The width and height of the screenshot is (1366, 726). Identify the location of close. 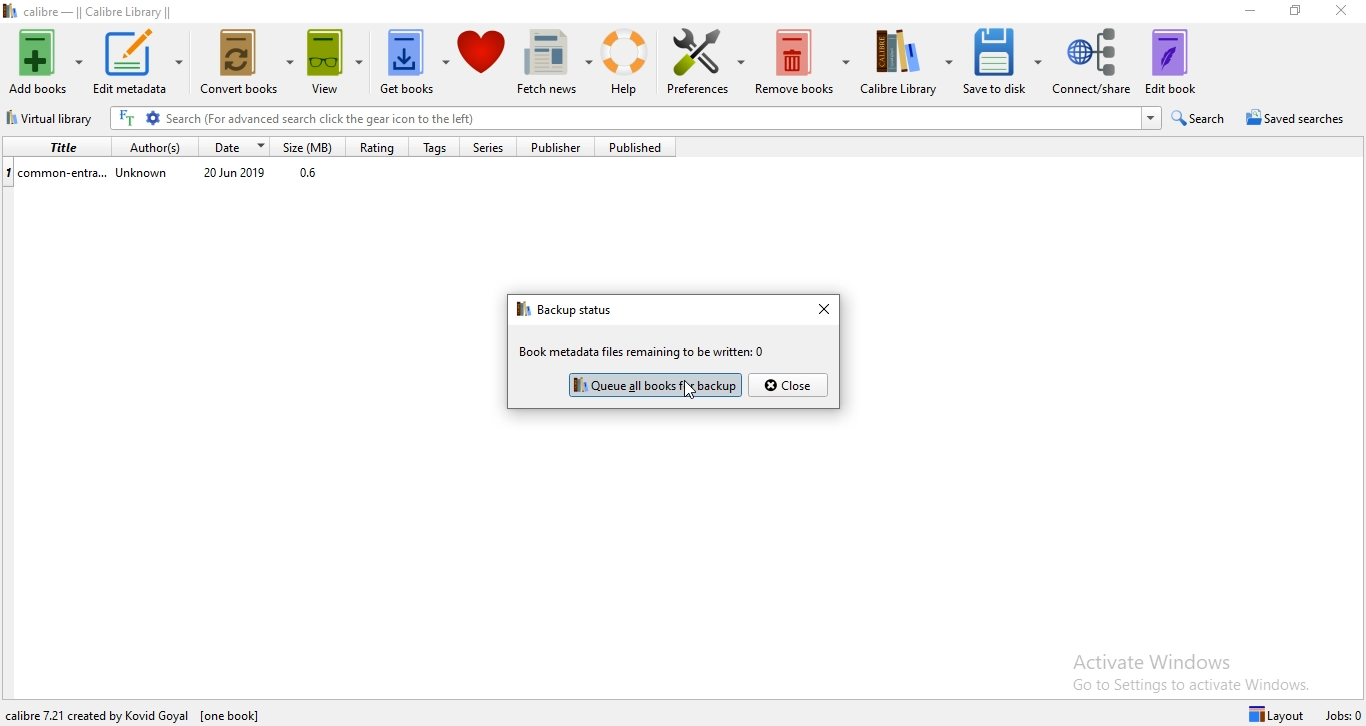
(789, 385).